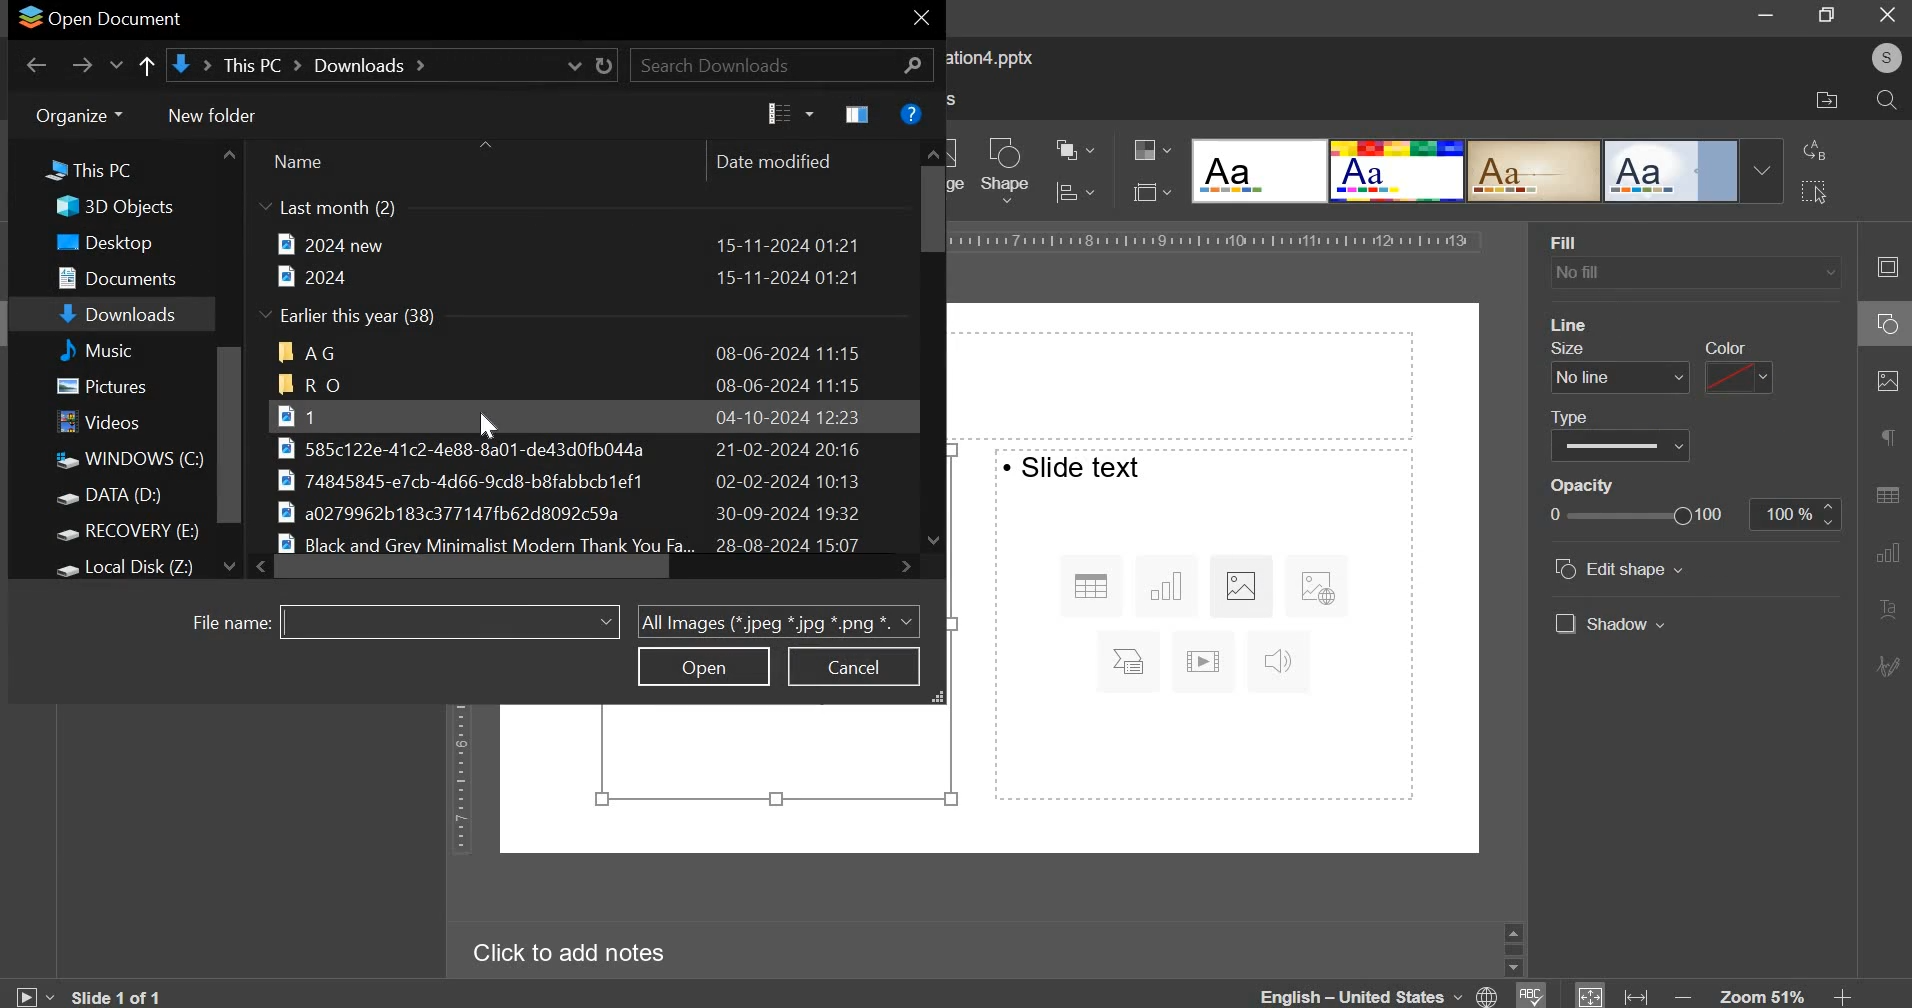 The height and width of the screenshot is (1008, 1912). What do you see at coordinates (585, 566) in the screenshot?
I see `horizontal slider` at bounding box center [585, 566].